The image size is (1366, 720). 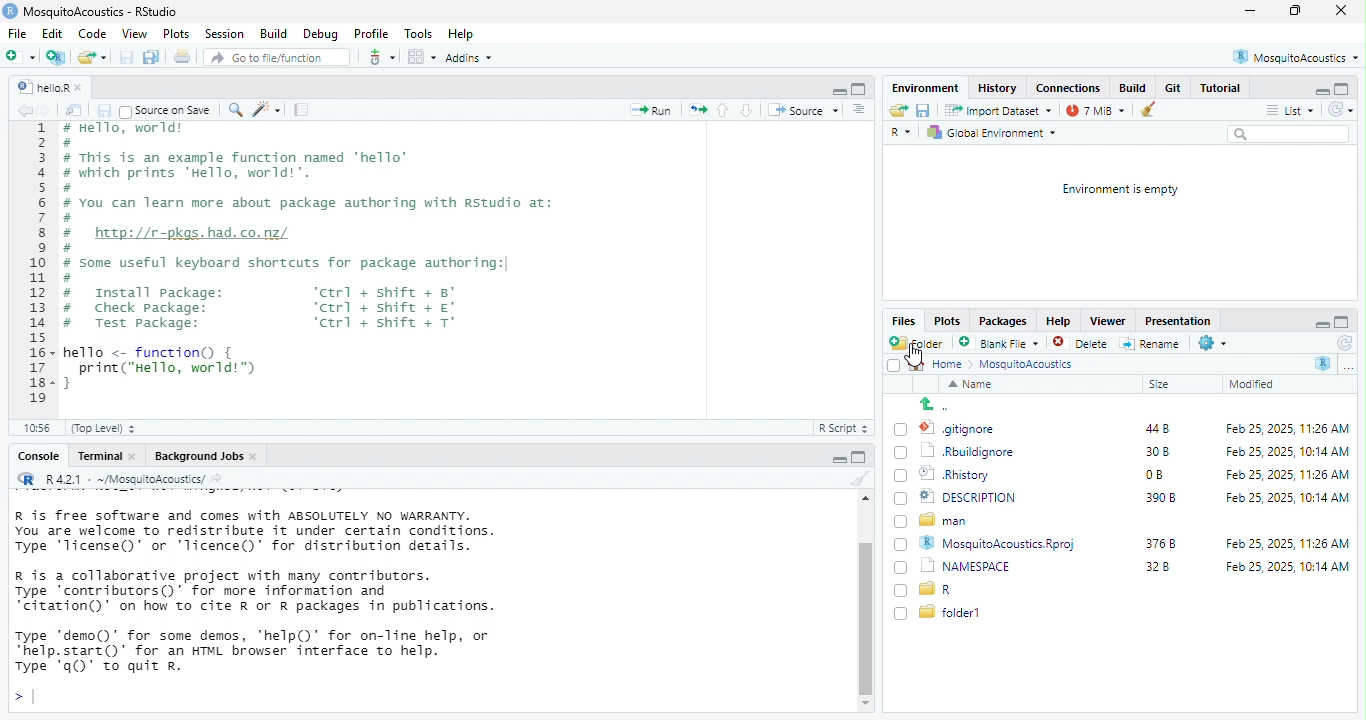 I want to click on Profile, so click(x=371, y=32).